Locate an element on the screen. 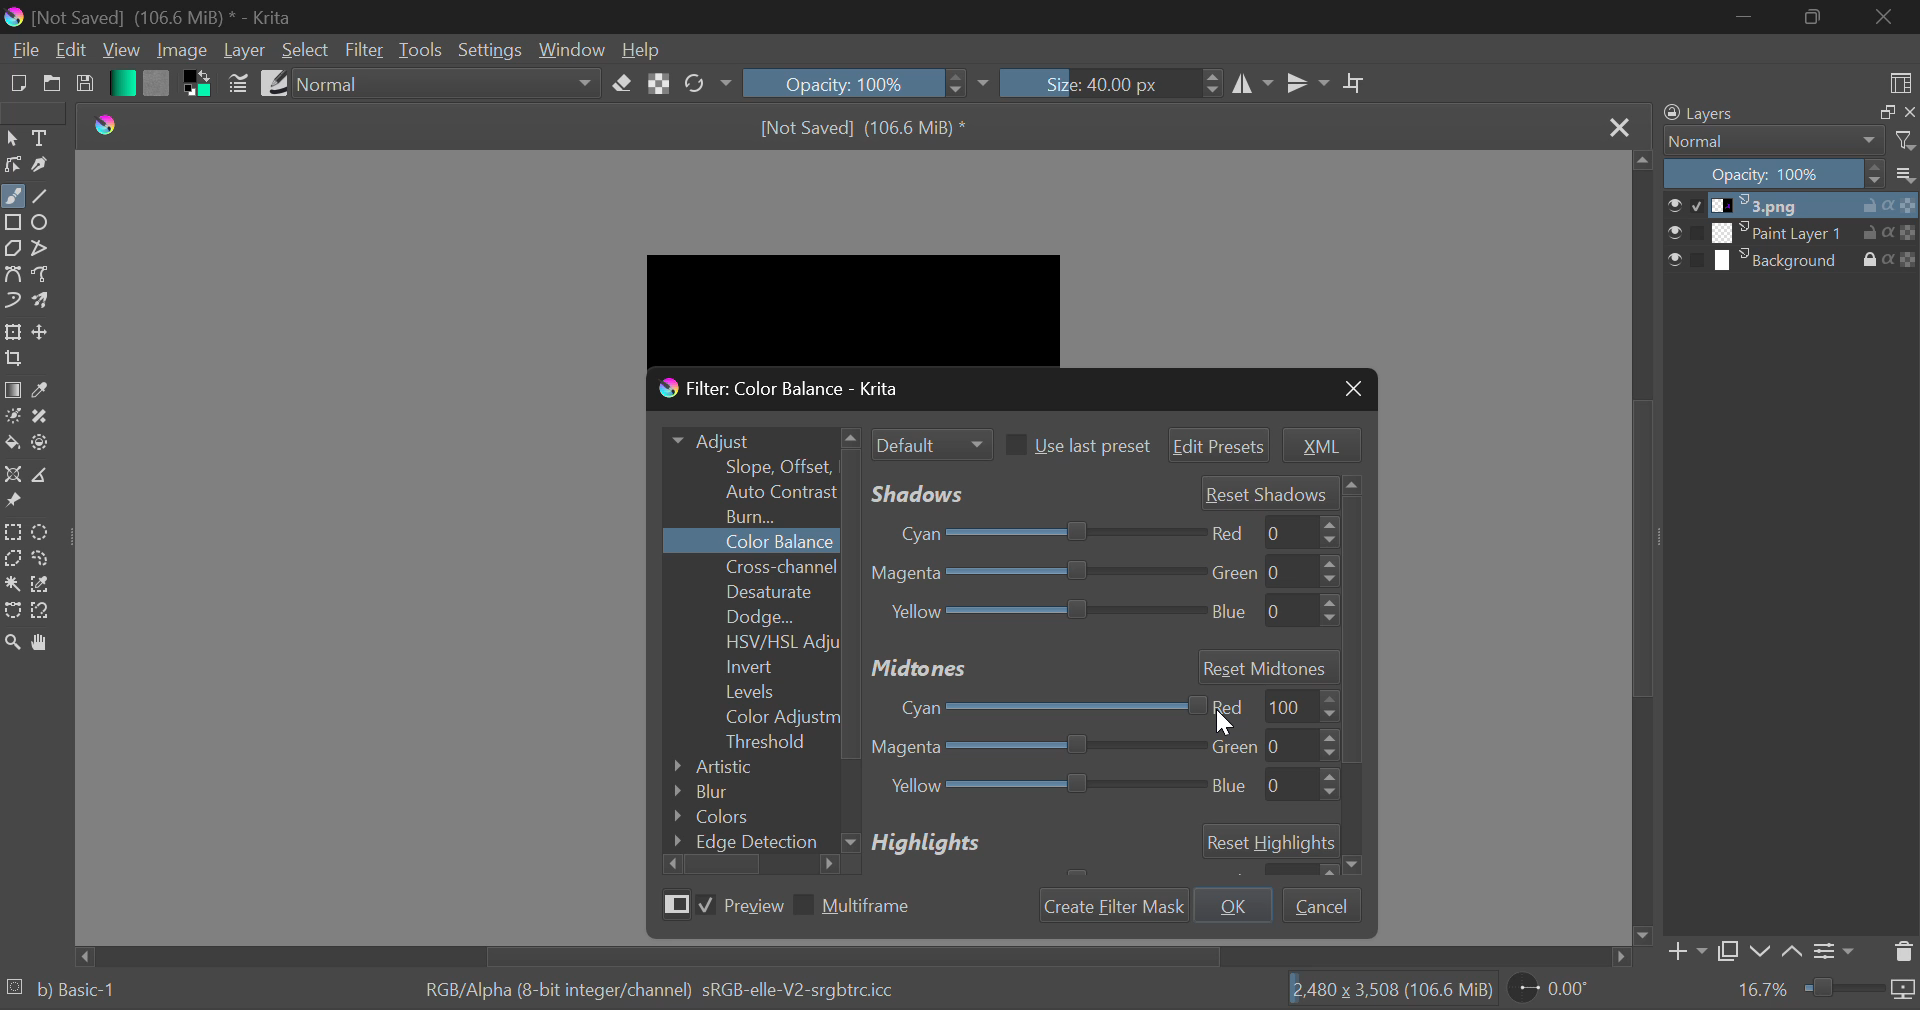 The image size is (1920, 1010). [Not Saved] (106.6 MiB) * - Krita is located at coordinates (182, 14).